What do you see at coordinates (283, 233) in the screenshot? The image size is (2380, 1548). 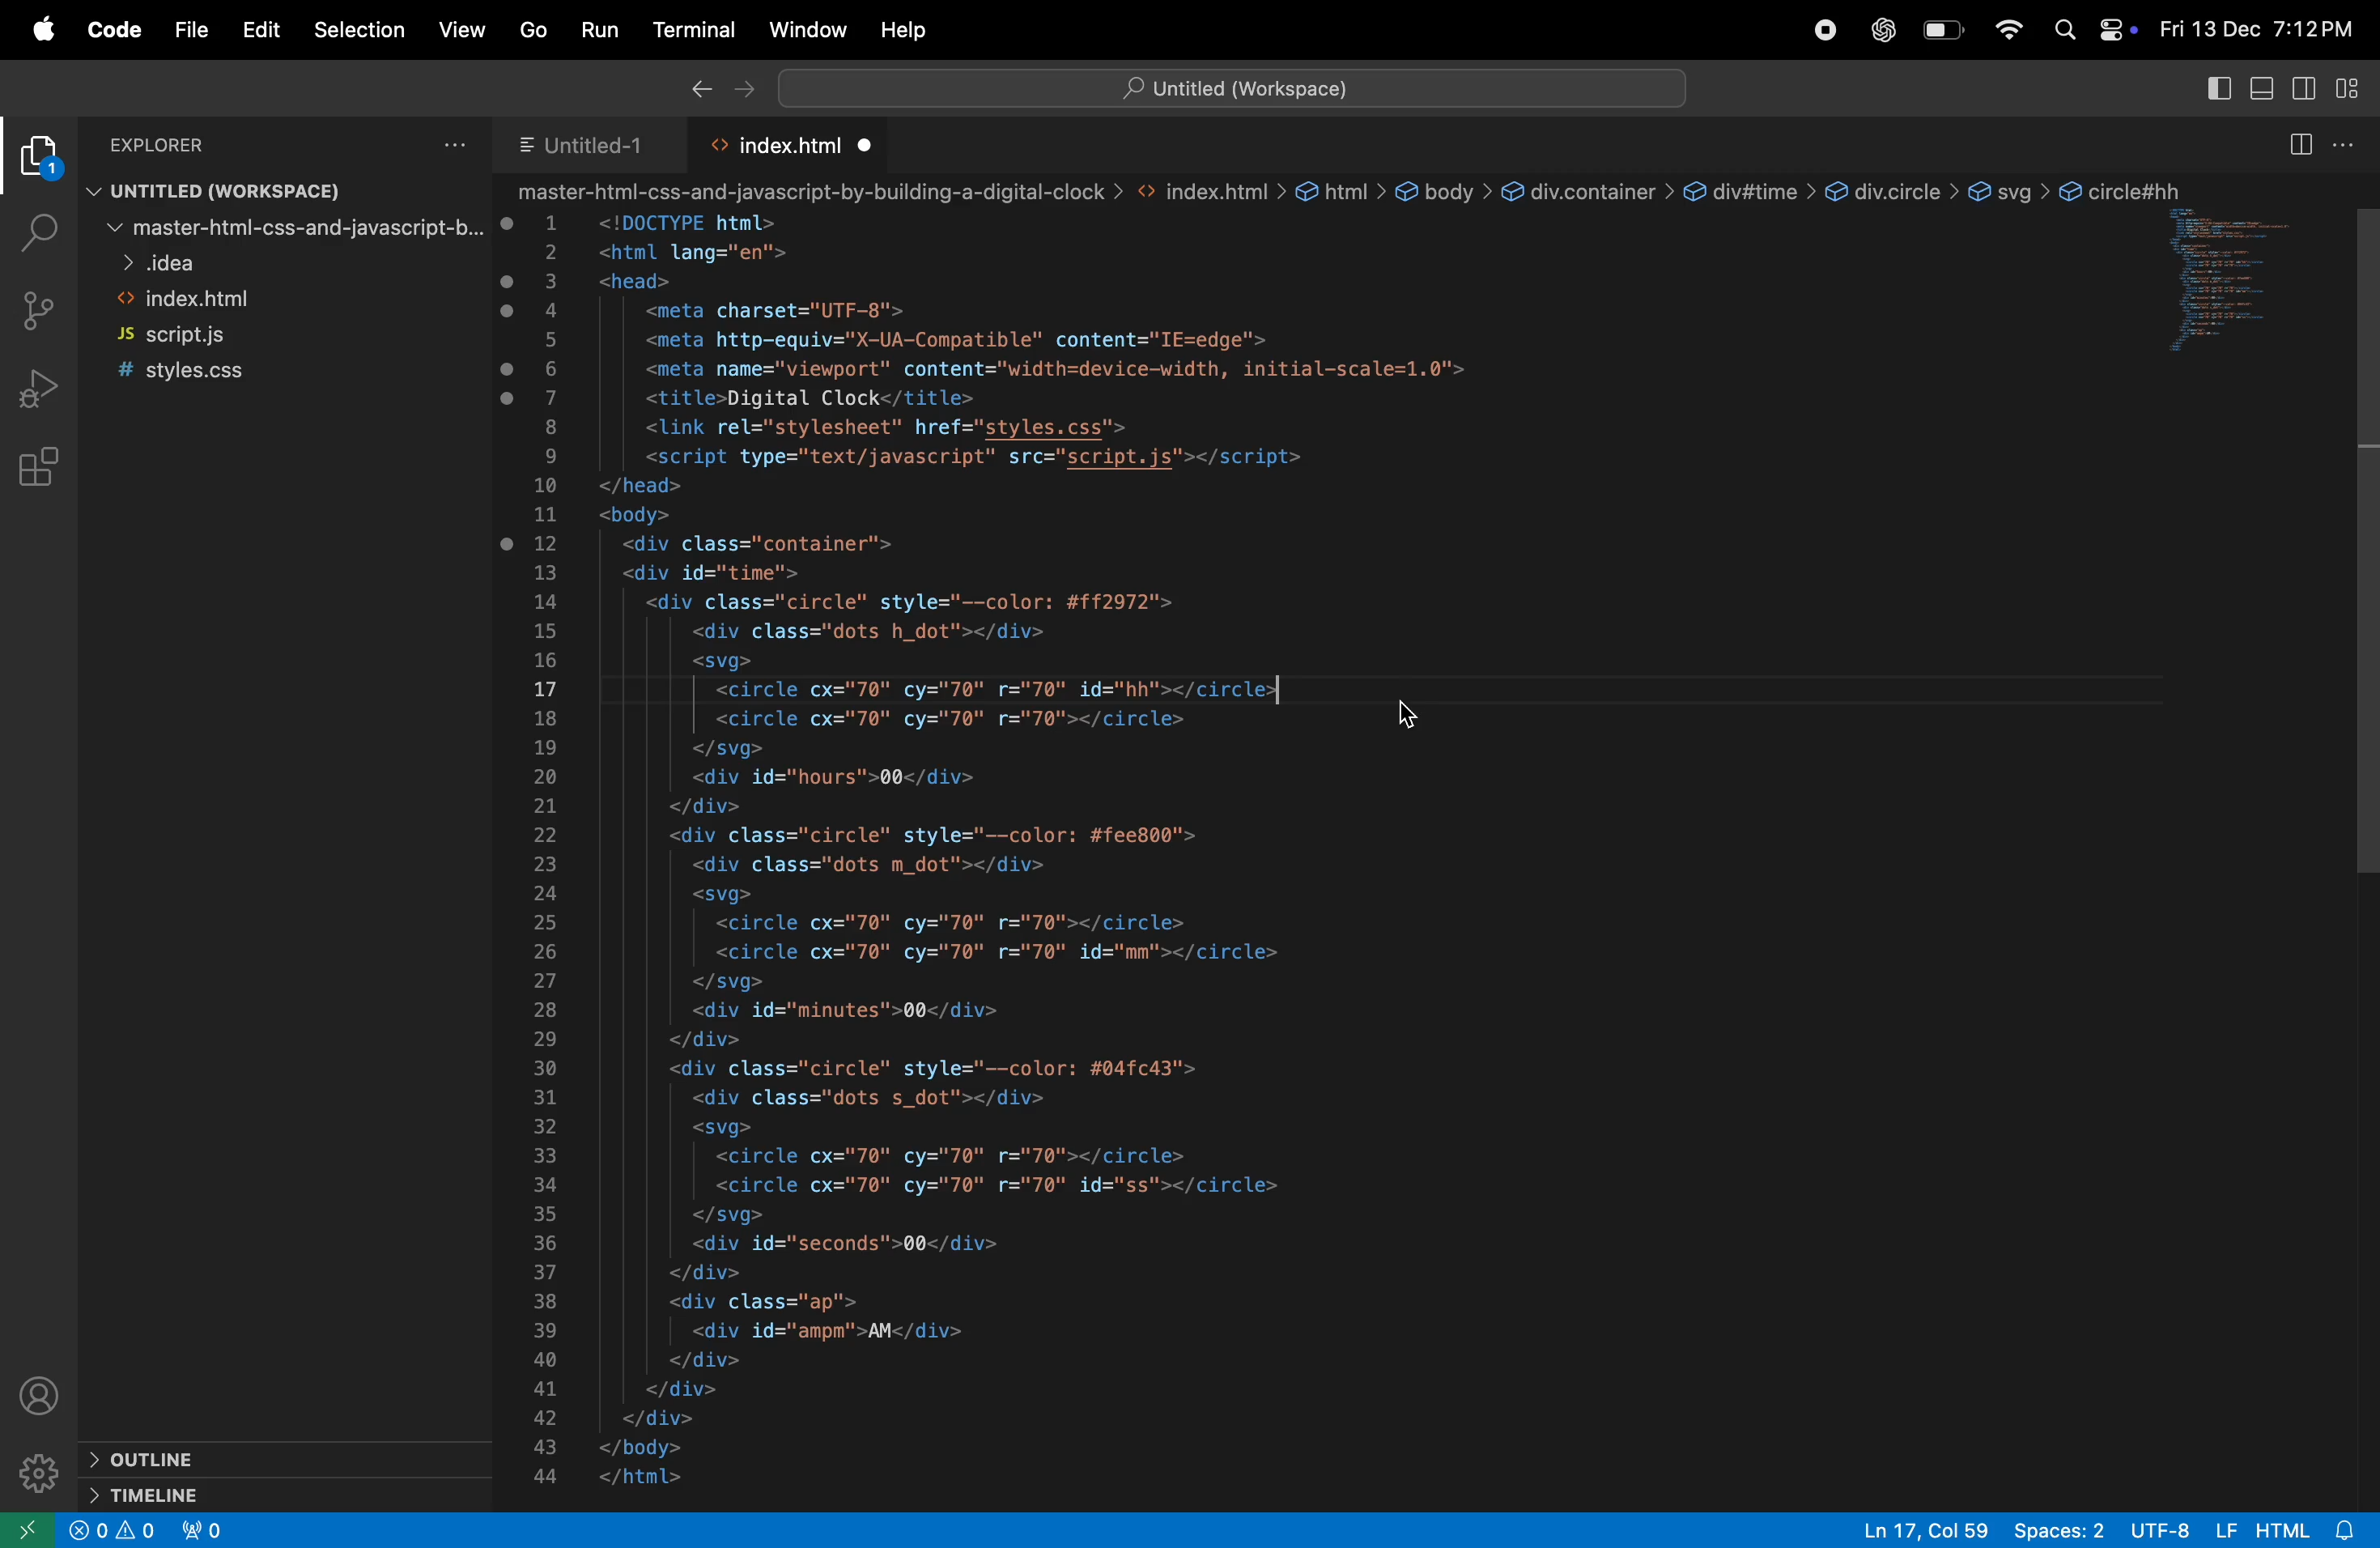 I see `master file` at bounding box center [283, 233].